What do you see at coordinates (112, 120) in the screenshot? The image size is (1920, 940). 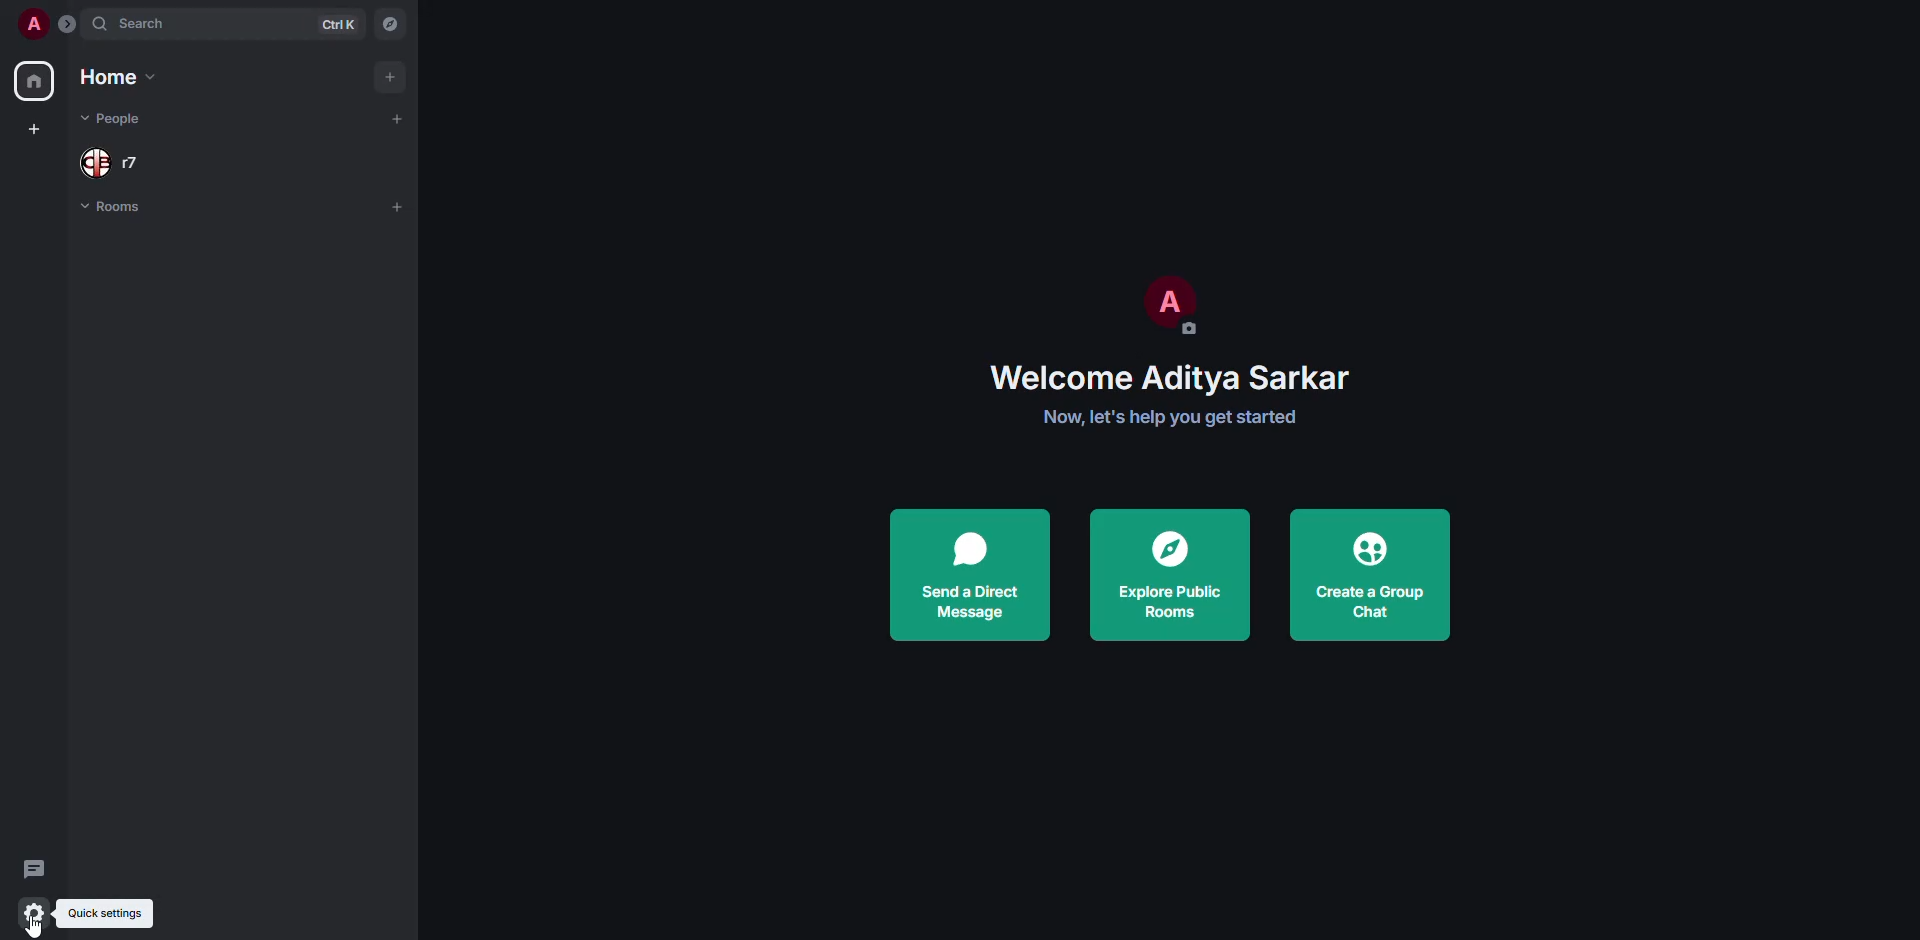 I see `people` at bounding box center [112, 120].